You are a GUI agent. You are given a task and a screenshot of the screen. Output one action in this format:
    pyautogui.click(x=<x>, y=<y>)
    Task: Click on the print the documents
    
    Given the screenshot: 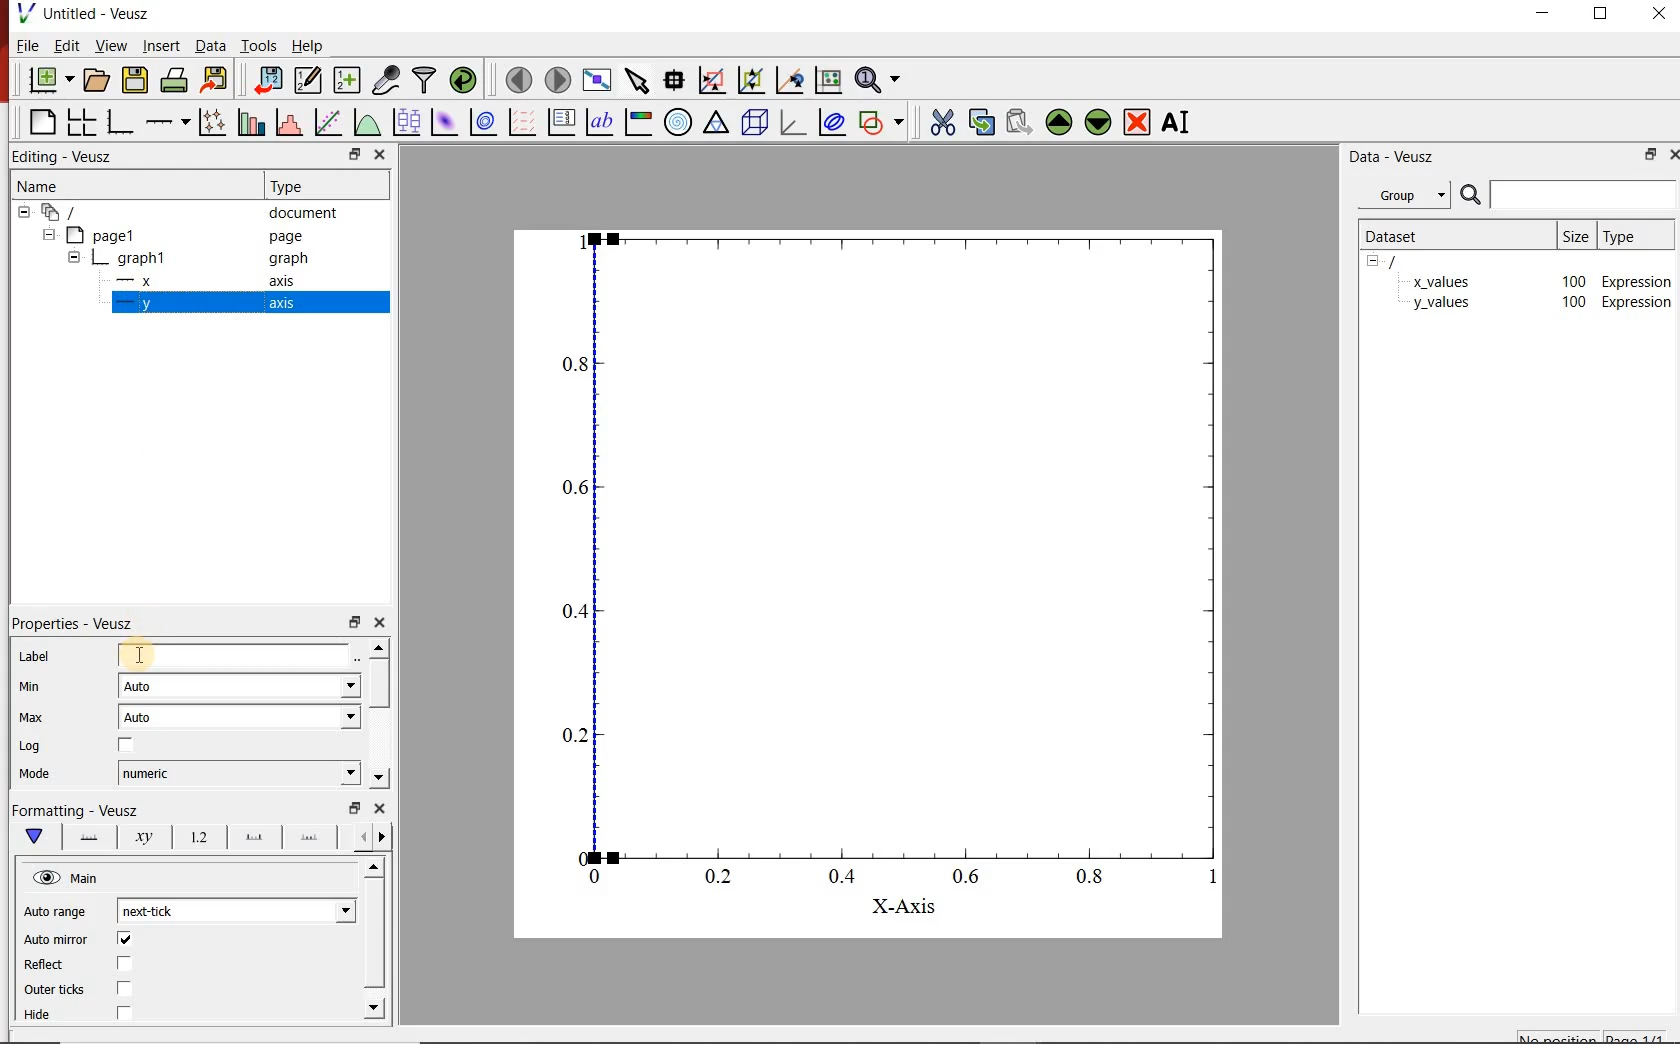 What is the action you would take?
    pyautogui.click(x=174, y=80)
    